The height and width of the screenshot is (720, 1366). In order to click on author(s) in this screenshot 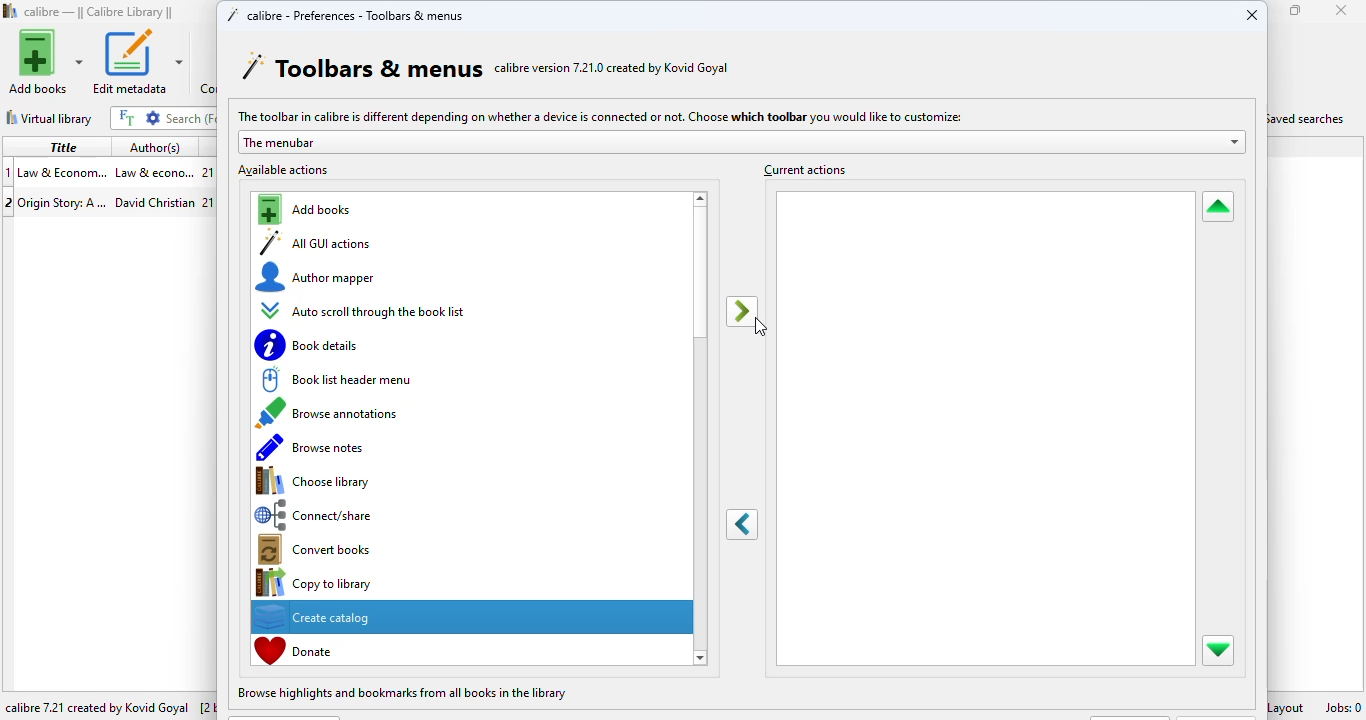, I will do `click(155, 148)`.